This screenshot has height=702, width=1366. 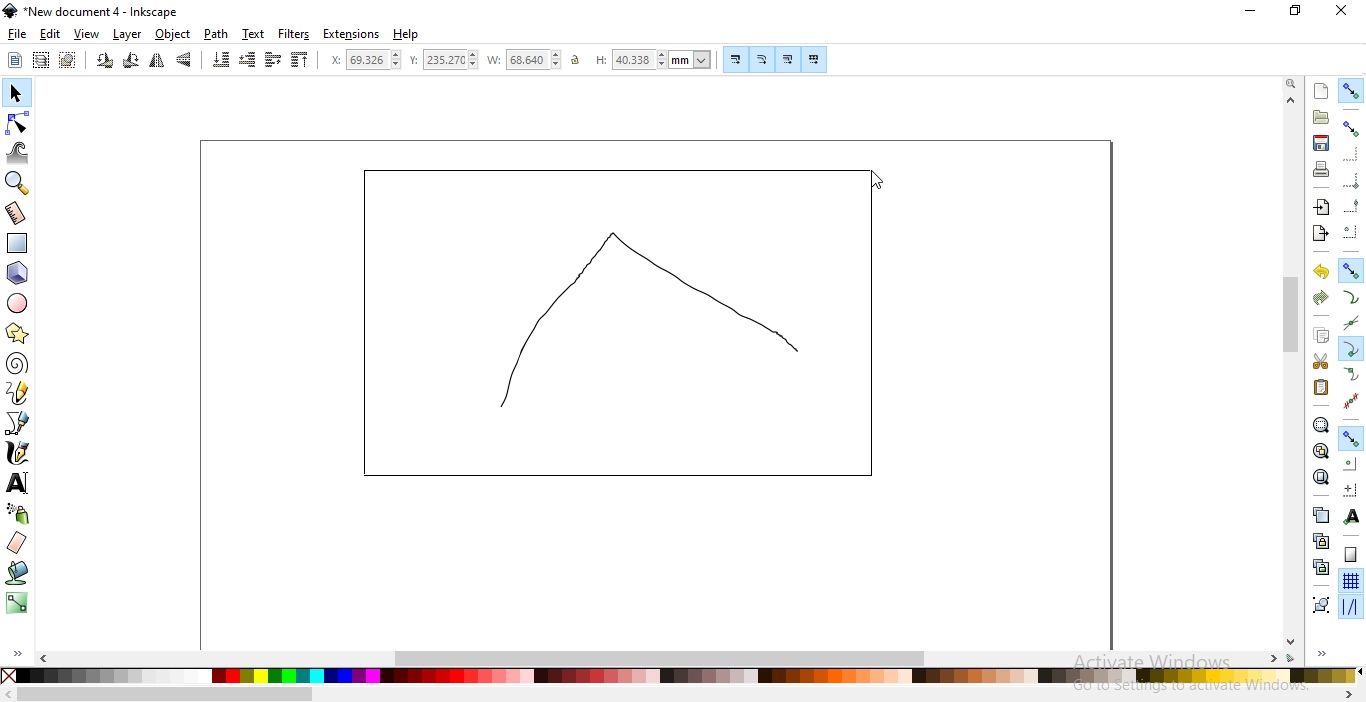 What do you see at coordinates (16, 603) in the screenshot?
I see `create or edit gradients` at bounding box center [16, 603].